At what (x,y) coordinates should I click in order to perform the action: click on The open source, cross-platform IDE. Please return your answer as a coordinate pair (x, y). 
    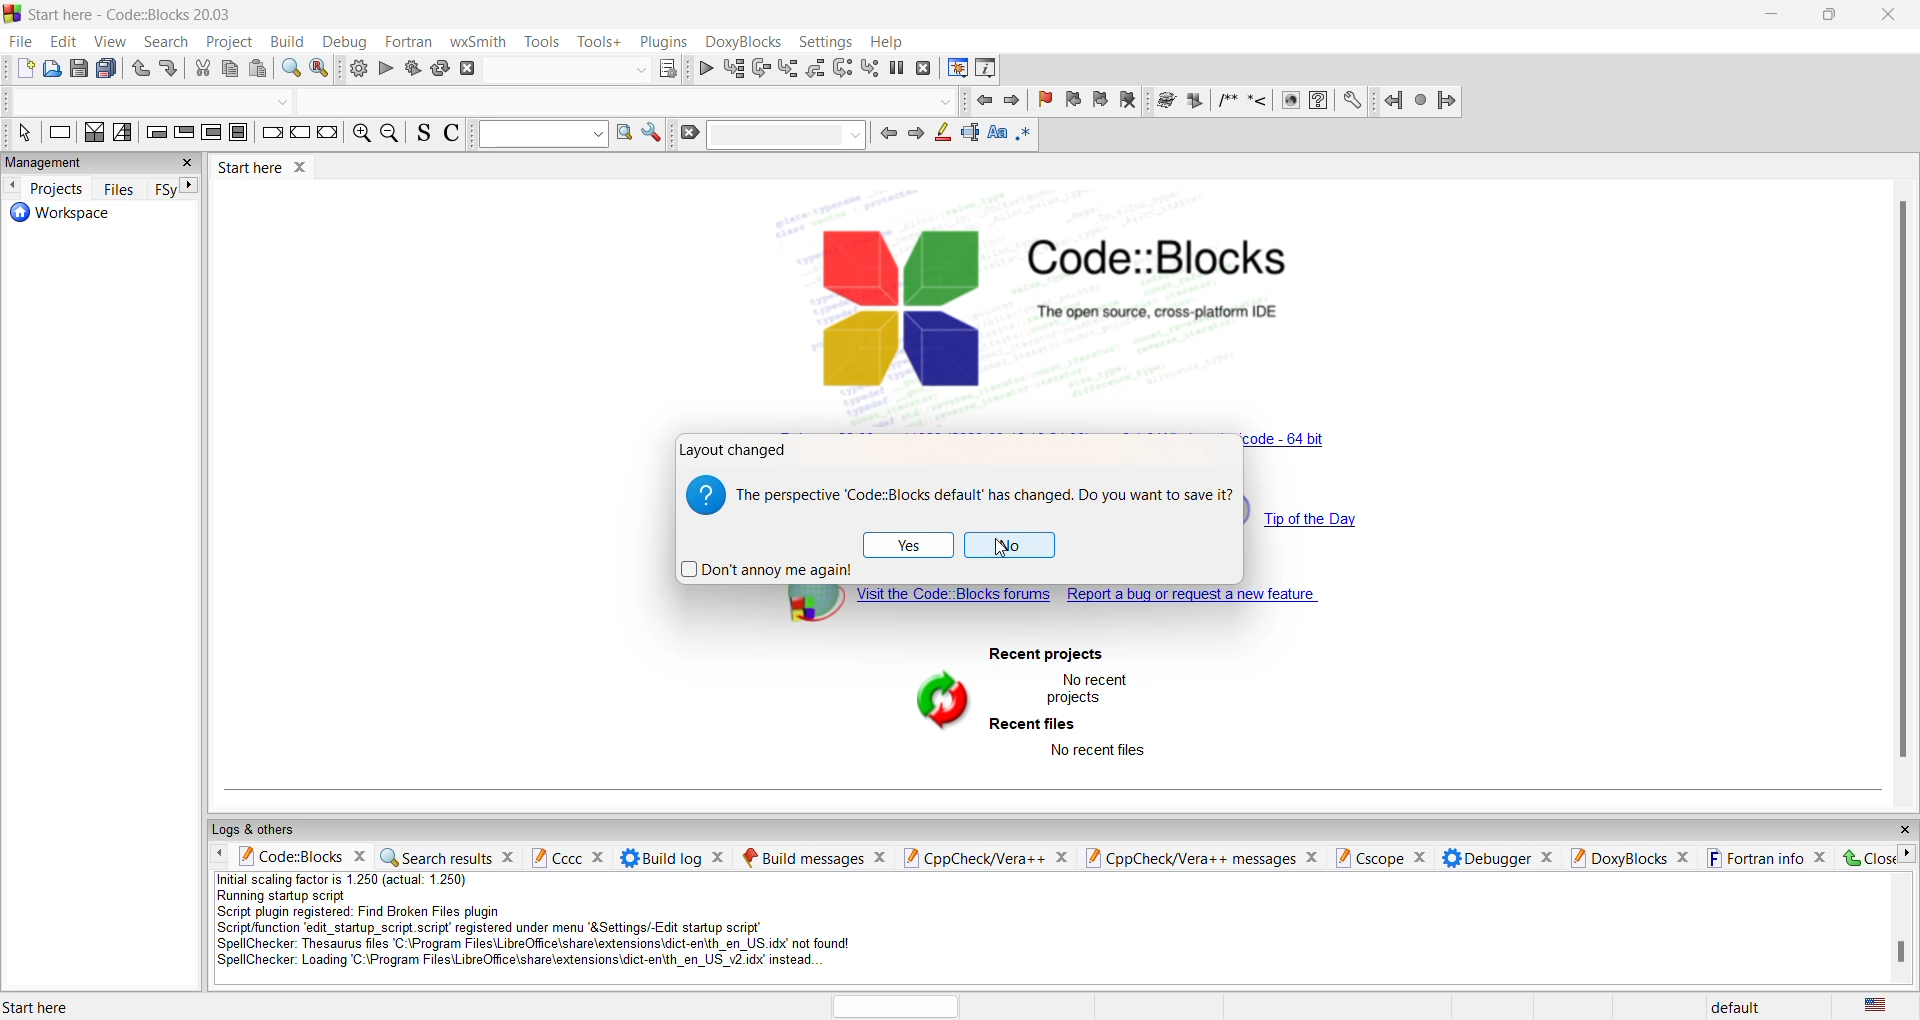
    Looking at the image, I should click on (1155, 313).